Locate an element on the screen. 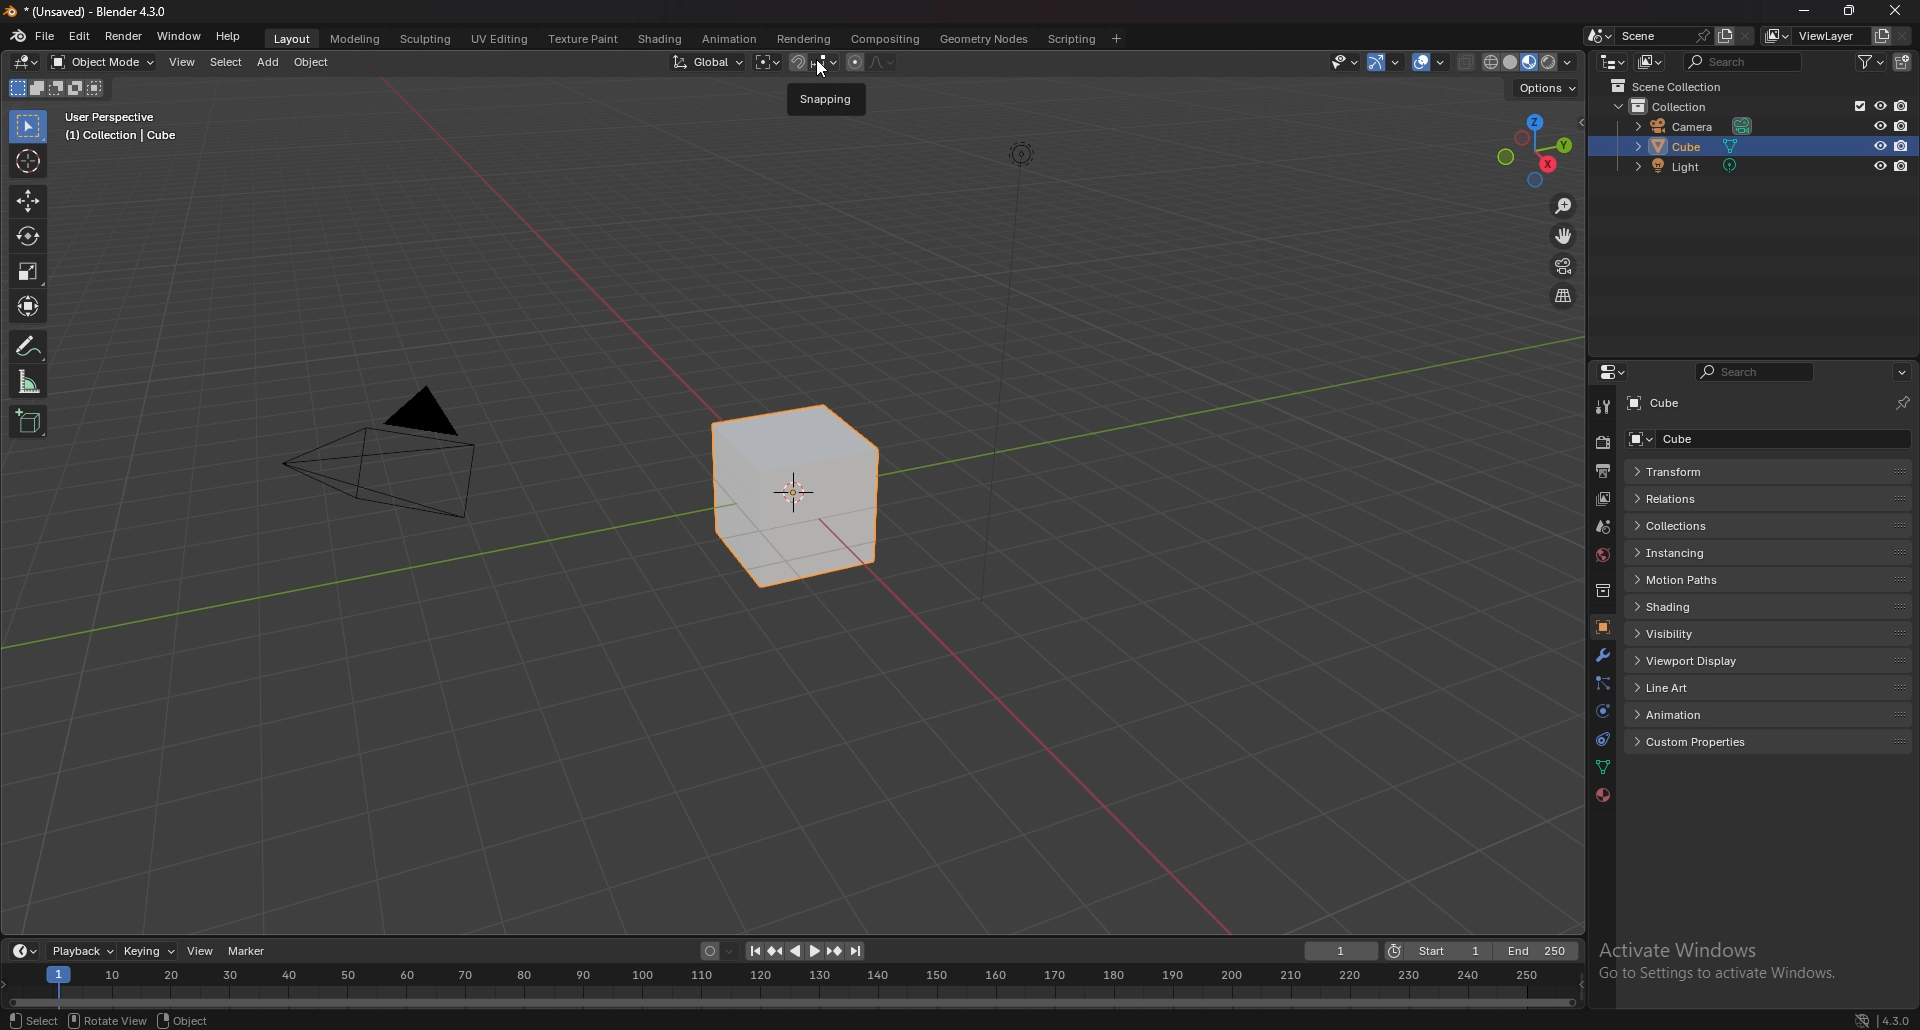 The width and height of the screenshot is (1920, 1030). options is located at coordinates (1550, 90).